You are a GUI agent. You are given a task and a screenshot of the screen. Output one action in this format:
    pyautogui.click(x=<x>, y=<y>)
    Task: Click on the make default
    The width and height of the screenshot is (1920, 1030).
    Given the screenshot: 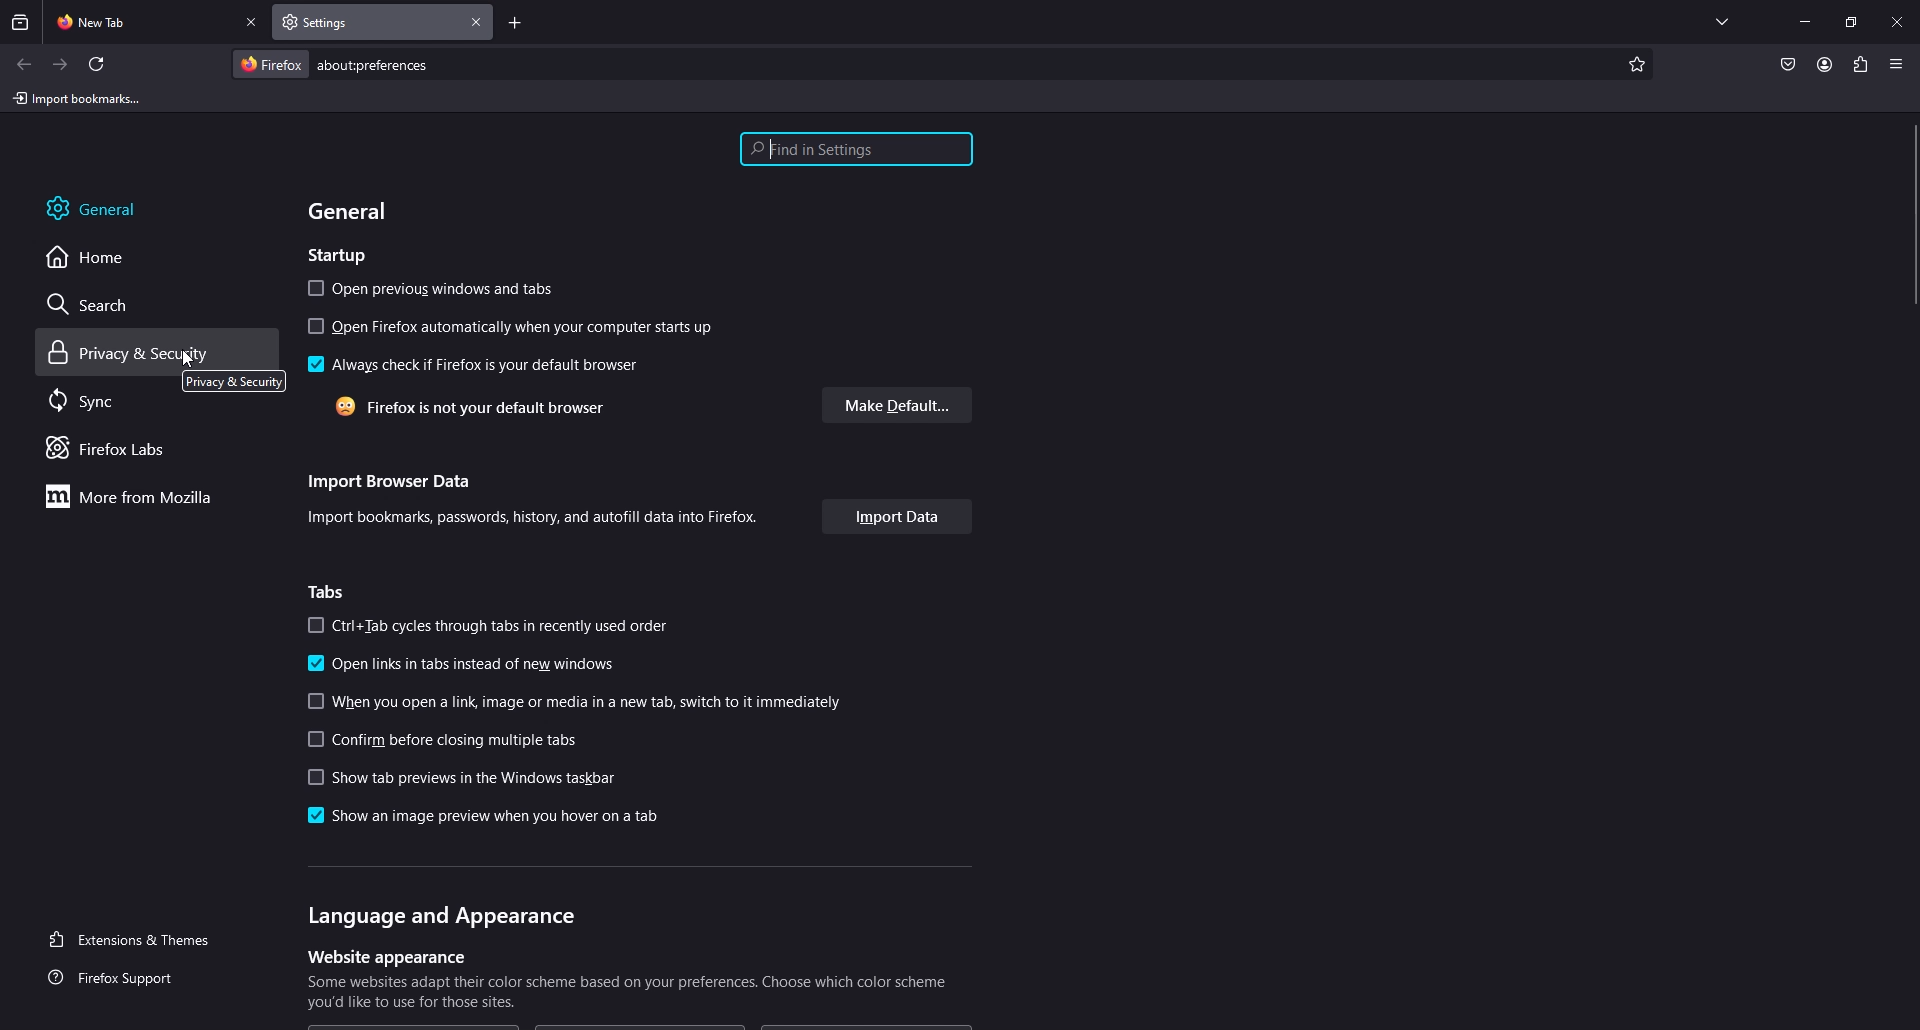 What is the action you would take?
    pyautogui.click(x=899, y=405)
    